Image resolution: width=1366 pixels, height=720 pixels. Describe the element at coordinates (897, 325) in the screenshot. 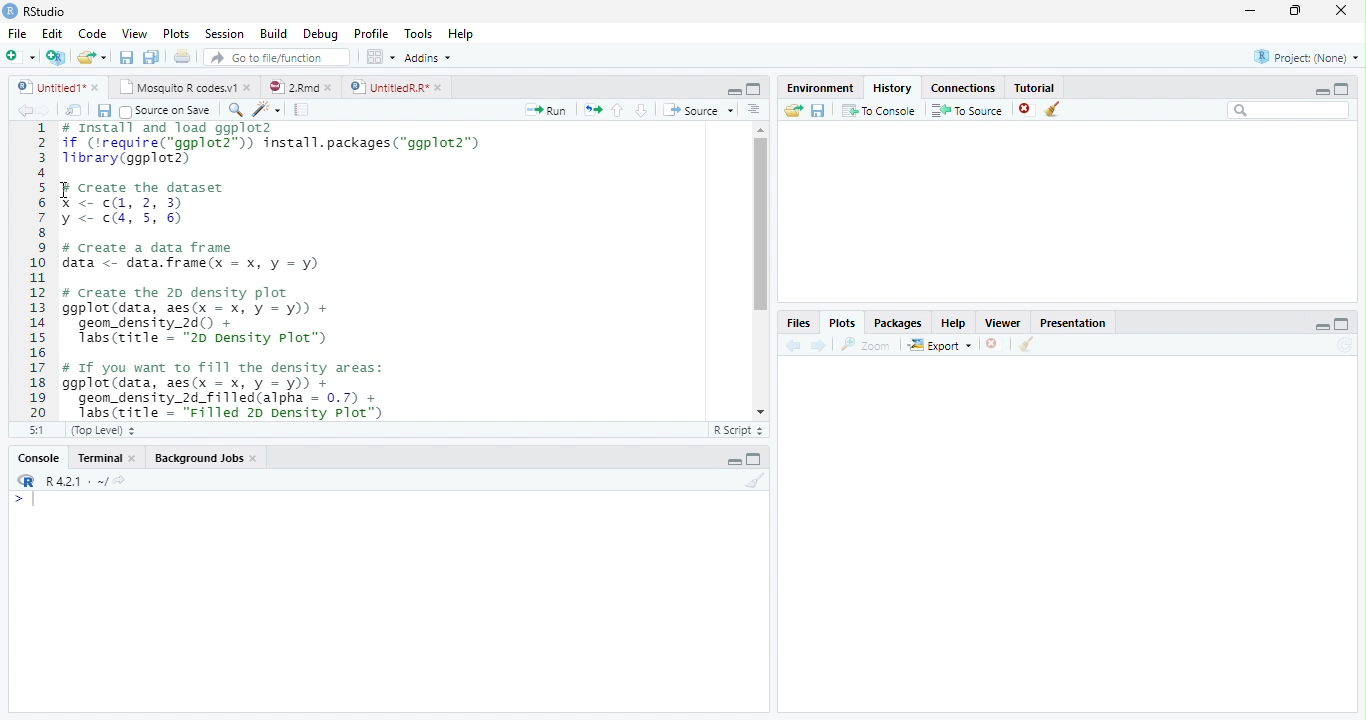

I see `Packages` at that location.